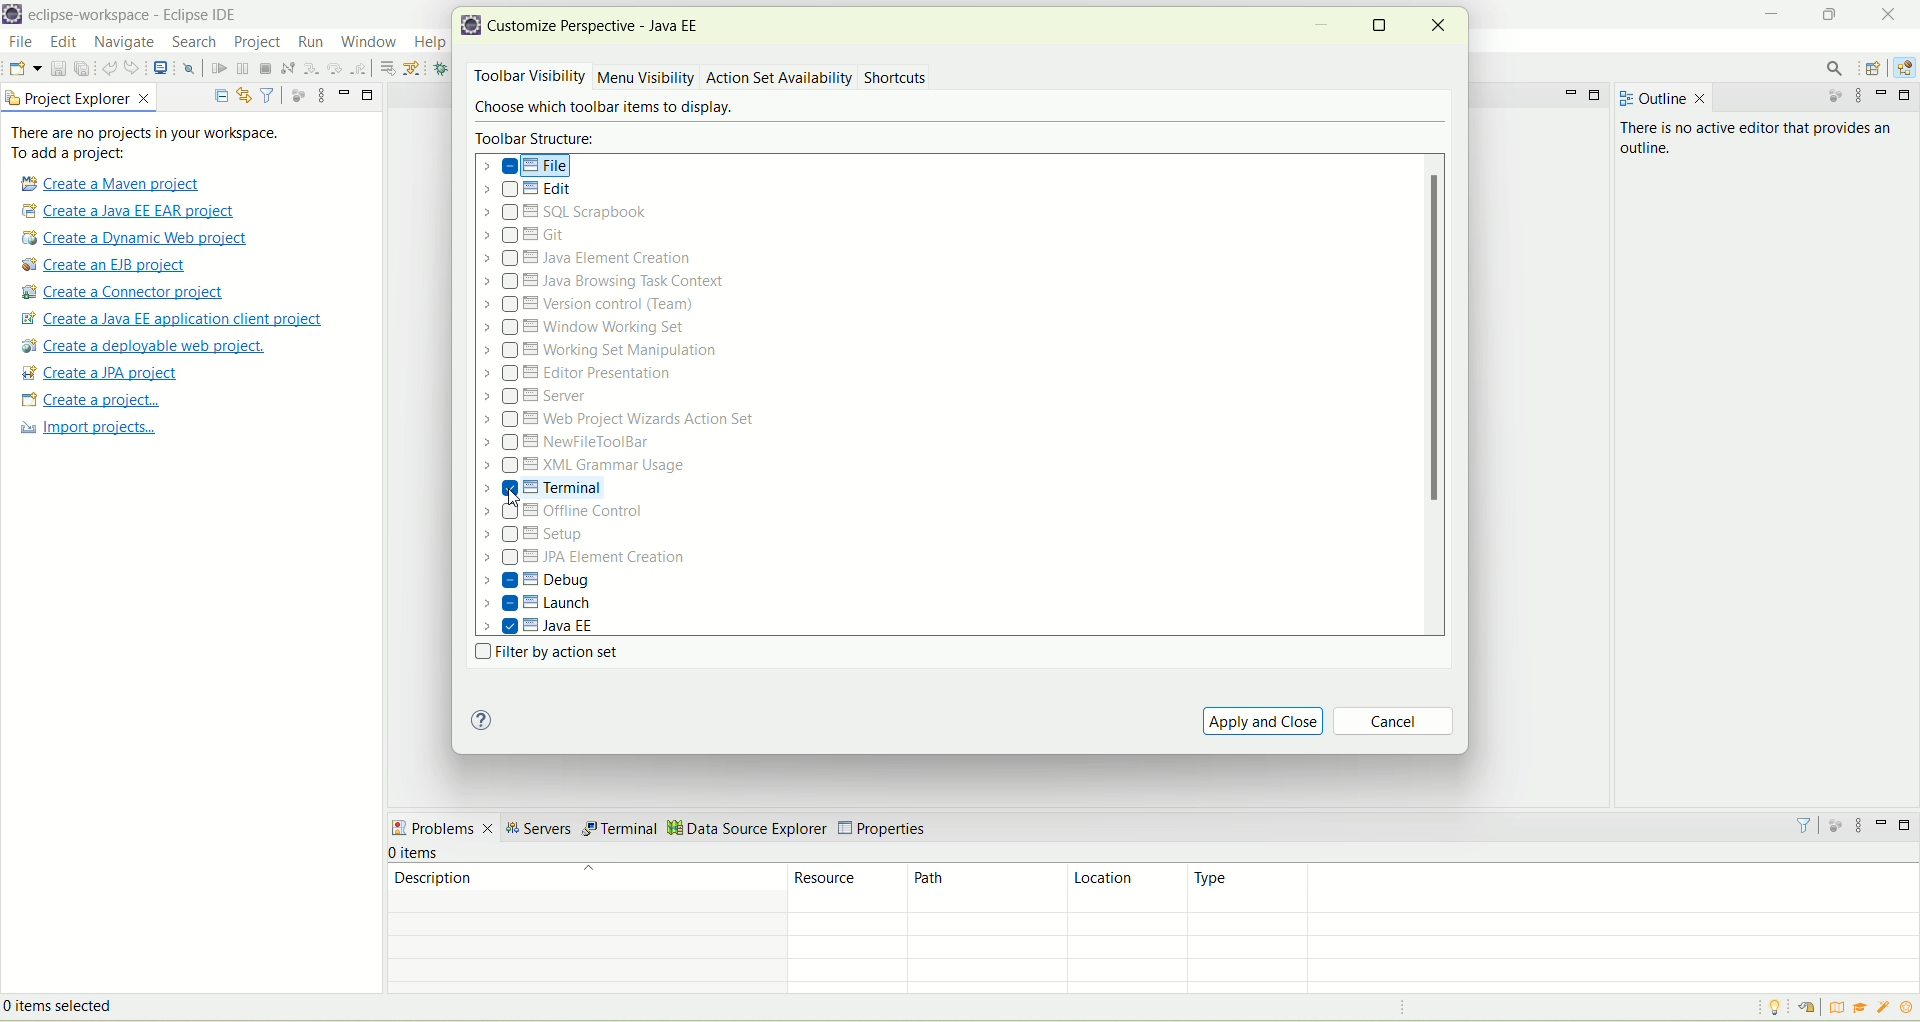  What do you see at coordinates (1438, 395) in the screenshot?
I see `scroll bar` at bounding box center [1438, 395].